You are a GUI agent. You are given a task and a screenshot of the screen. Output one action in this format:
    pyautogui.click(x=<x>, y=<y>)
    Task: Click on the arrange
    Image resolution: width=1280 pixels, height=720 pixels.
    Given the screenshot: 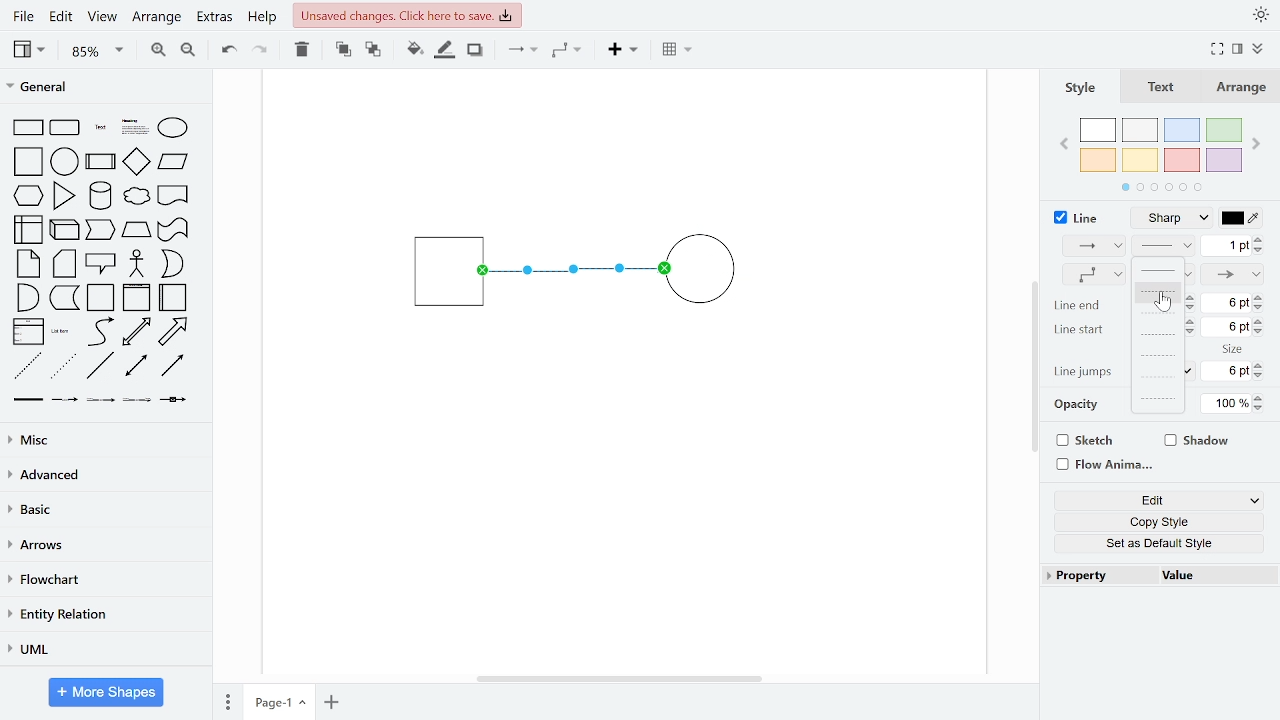 What is the action you would take?
    pyautogui.click(x=157, y=18)
    